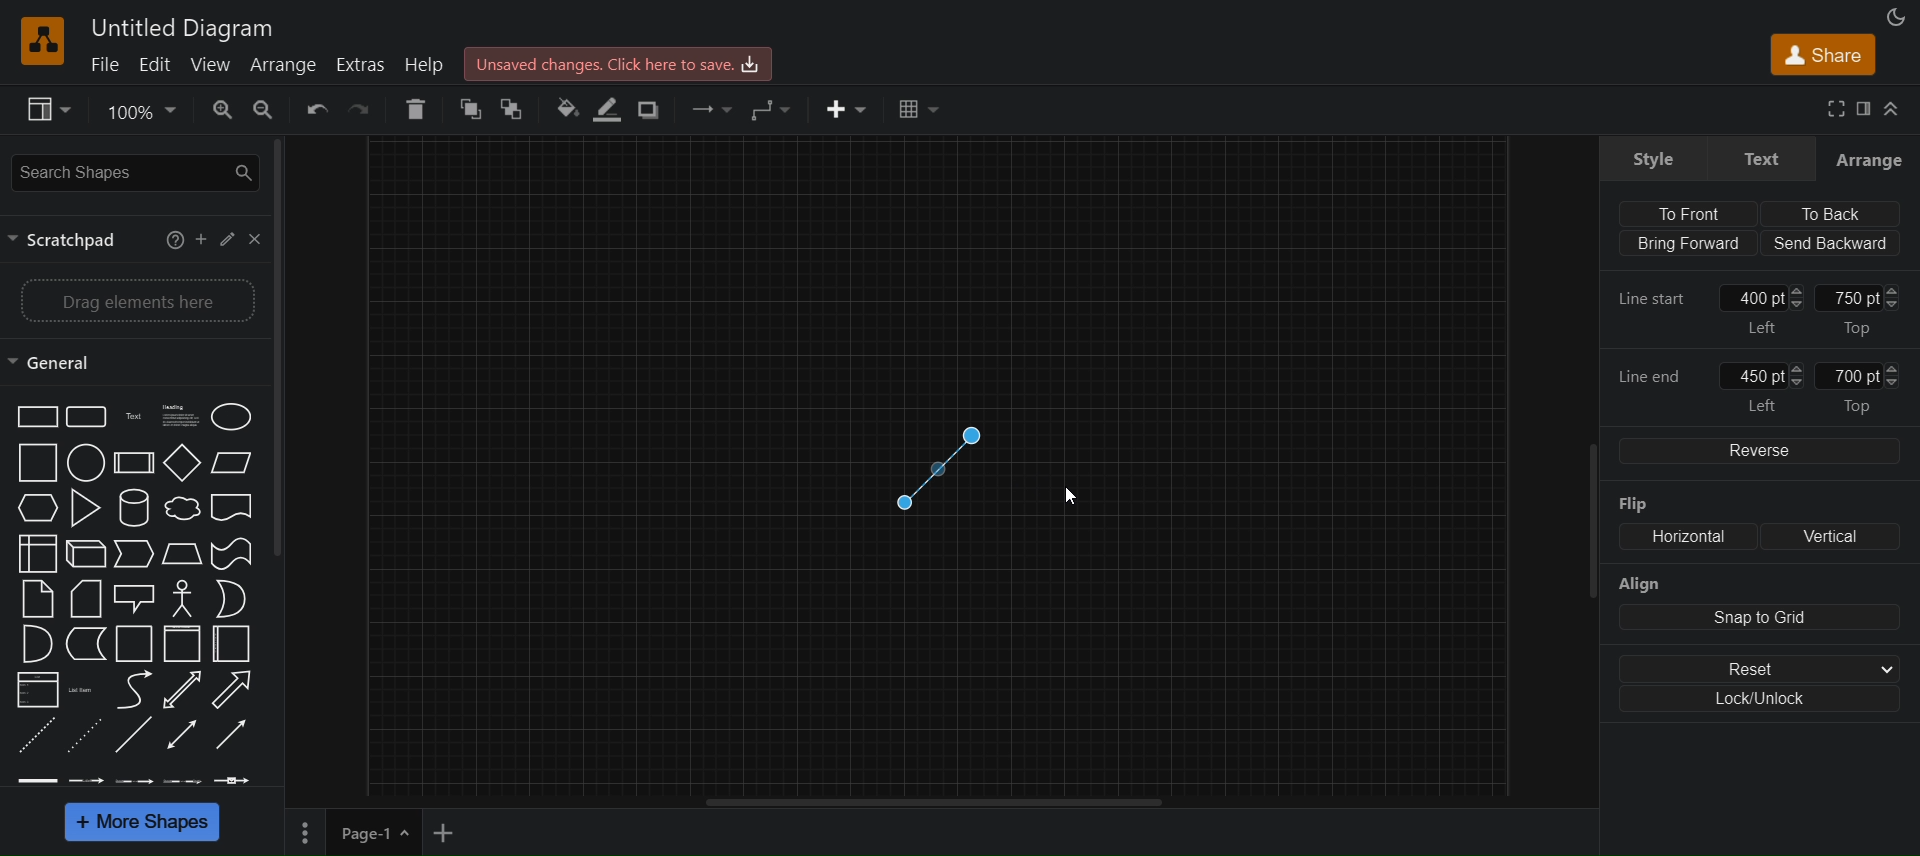  What do you see at coordinates (85, 737) in the screenshot?
I see `dotted line` at bounding box center [85, 737].